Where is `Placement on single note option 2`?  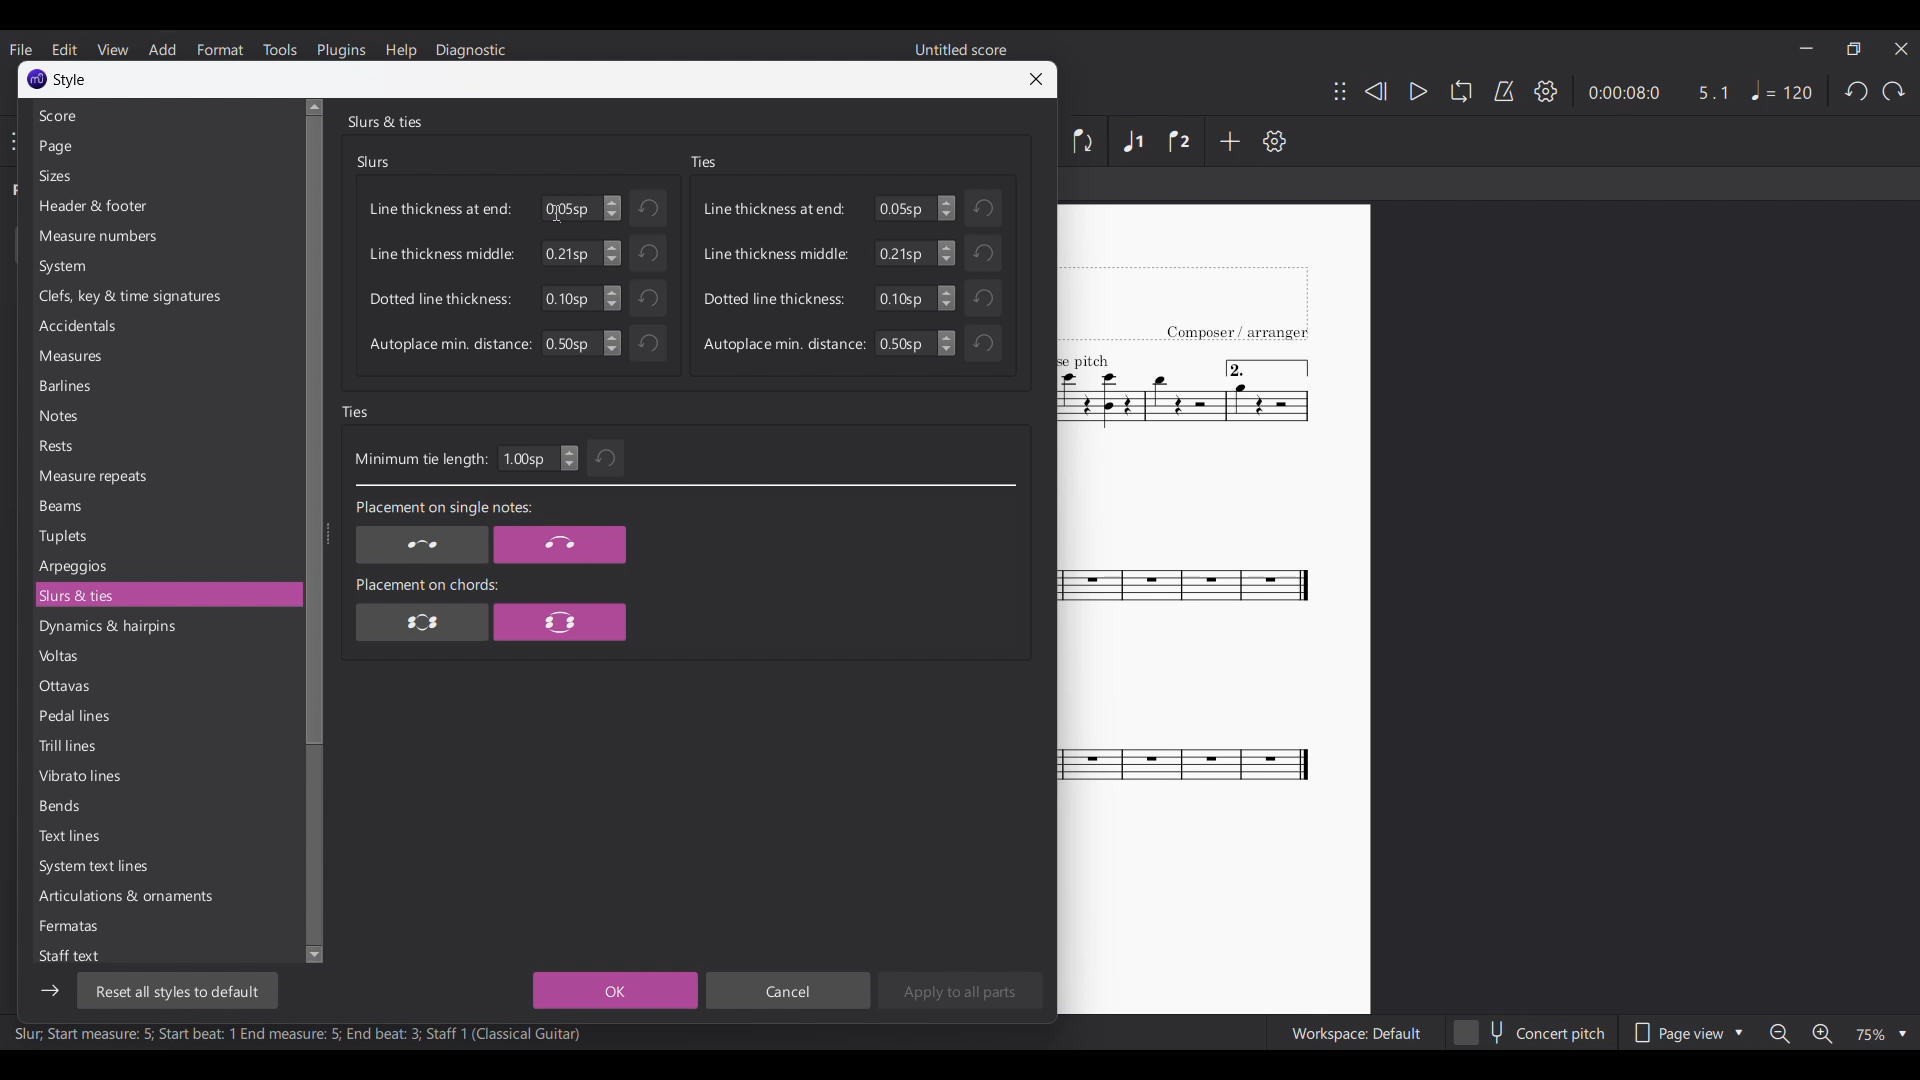 Placement on single note option 2 is located at coordinates (560, 545).